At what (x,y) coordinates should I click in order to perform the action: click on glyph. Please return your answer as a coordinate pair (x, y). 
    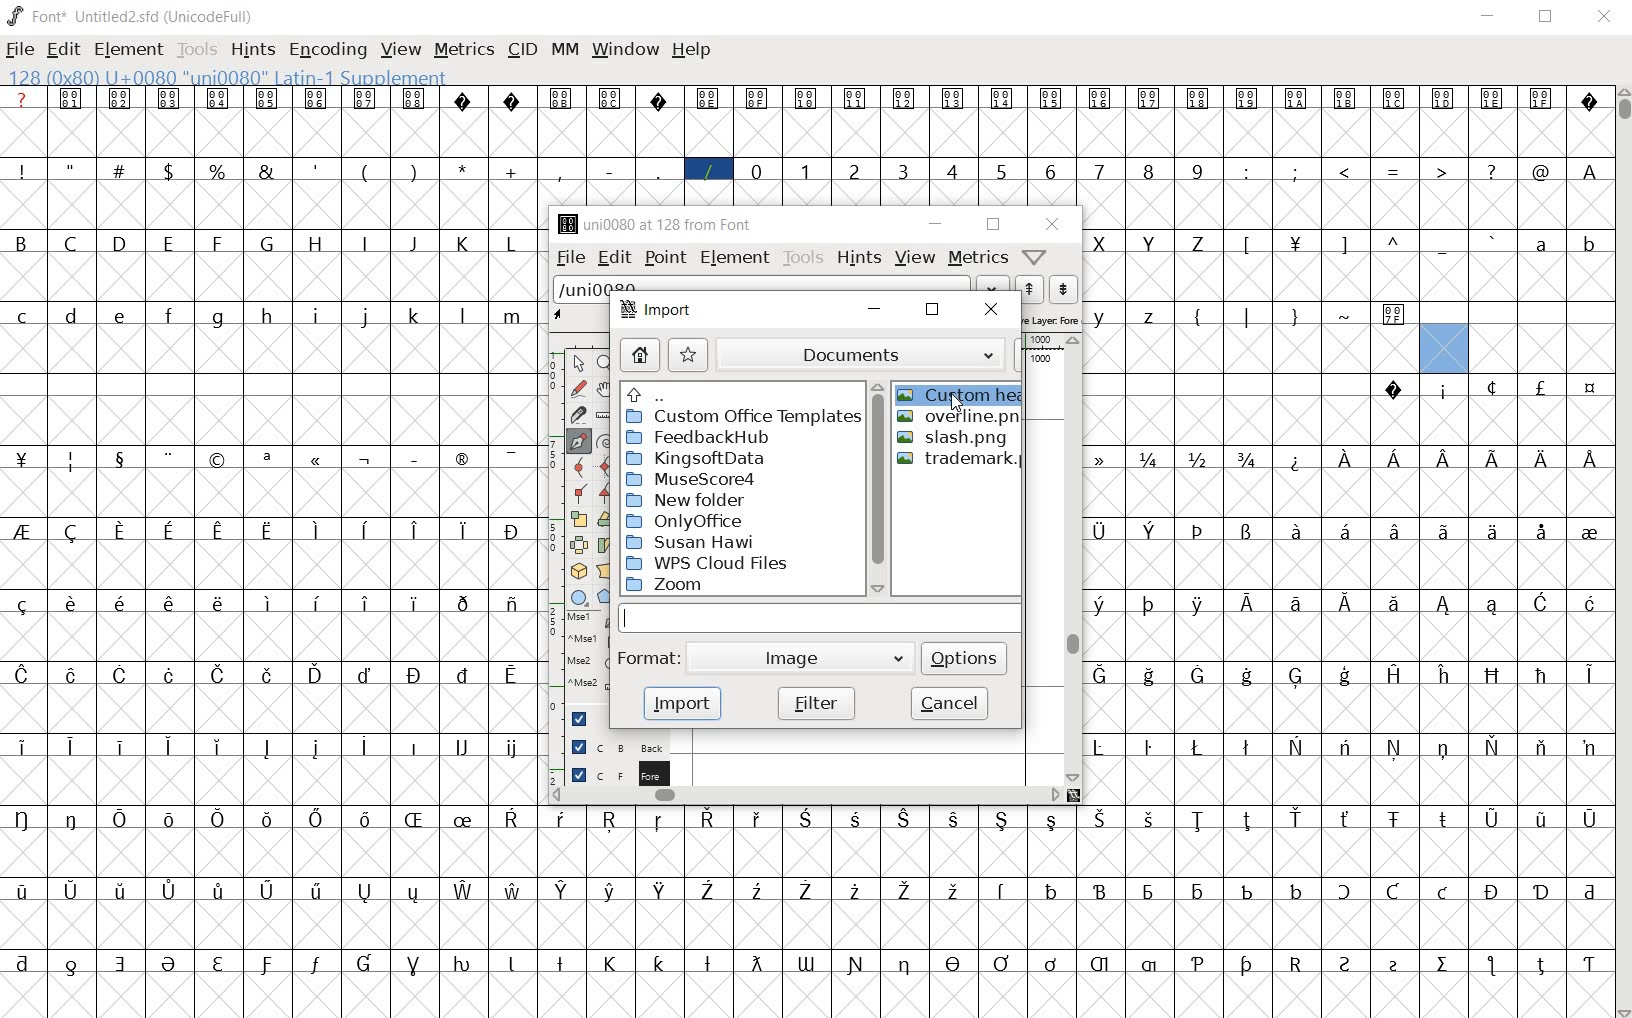
    Looking at the image, I should click on (20, 242).